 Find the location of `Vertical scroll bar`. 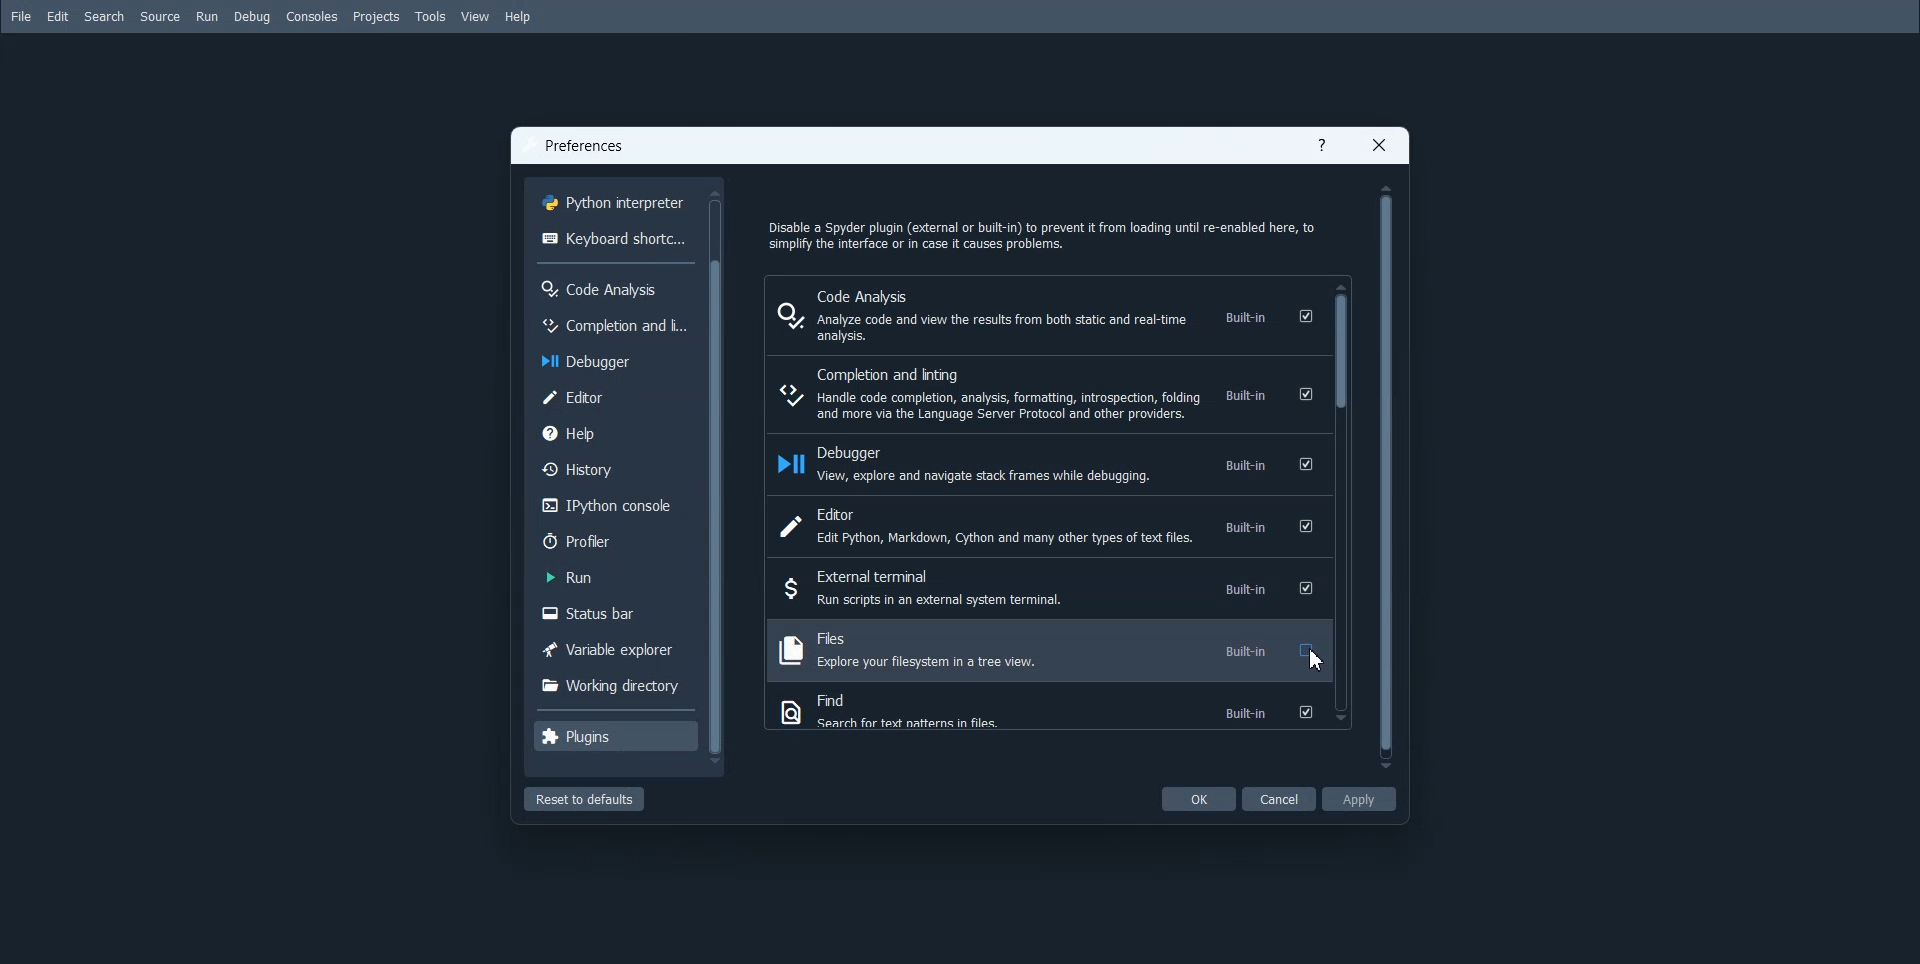

Vertical scroll bar is located at coordinates (720, 478).